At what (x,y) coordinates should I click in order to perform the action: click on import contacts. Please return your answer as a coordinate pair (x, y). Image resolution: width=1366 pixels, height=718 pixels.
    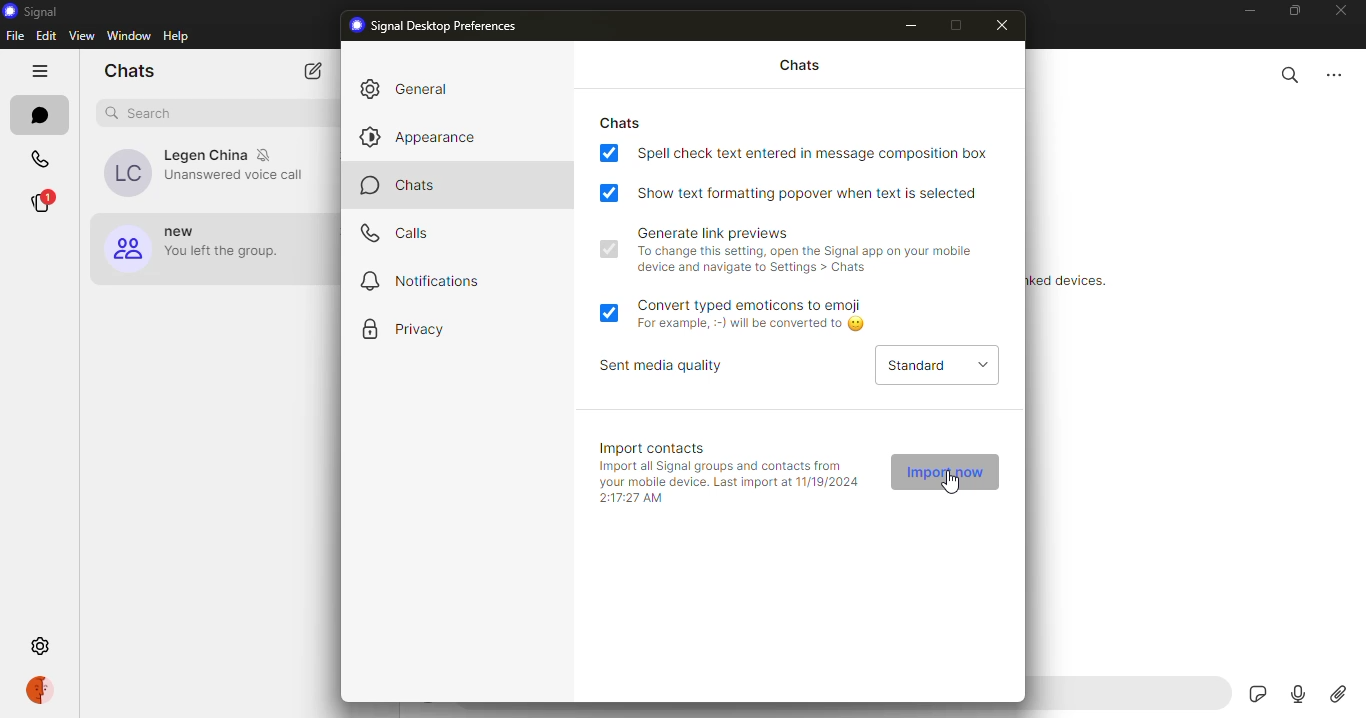
    Looking at the image, I should click on (658, 448).